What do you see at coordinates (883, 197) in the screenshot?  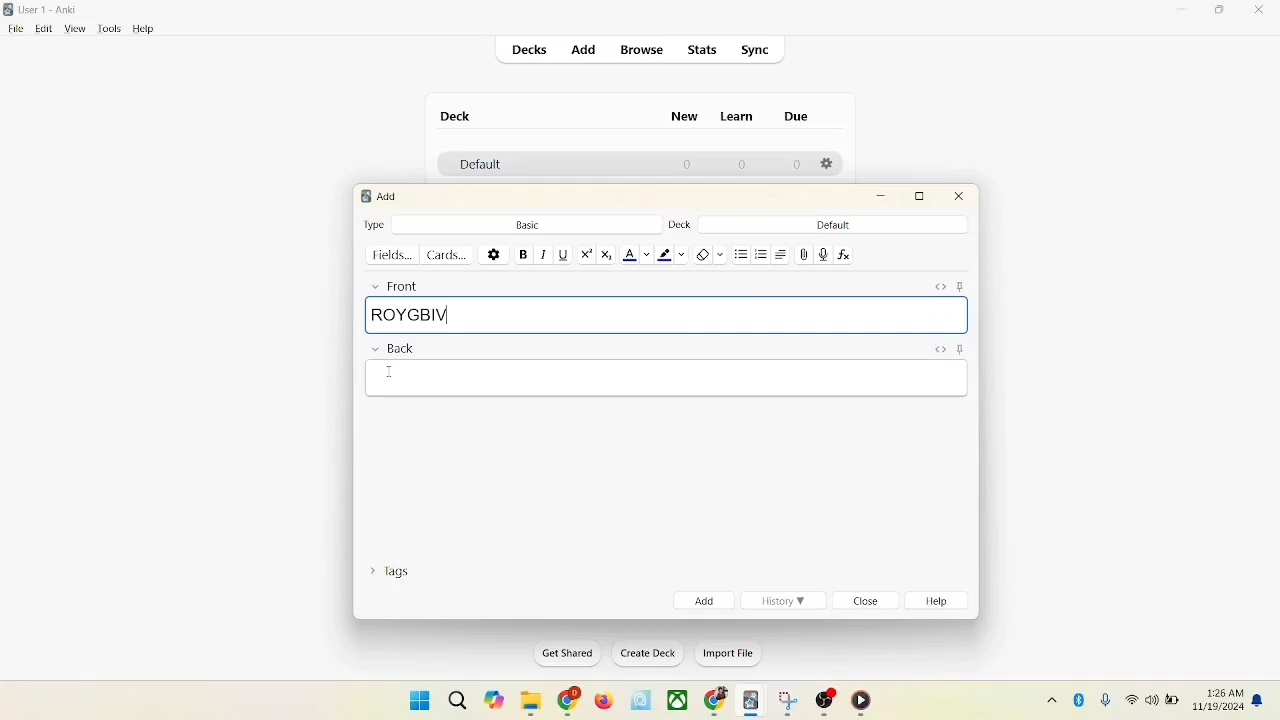 I see `minimize` at bounding box center [883, 197].